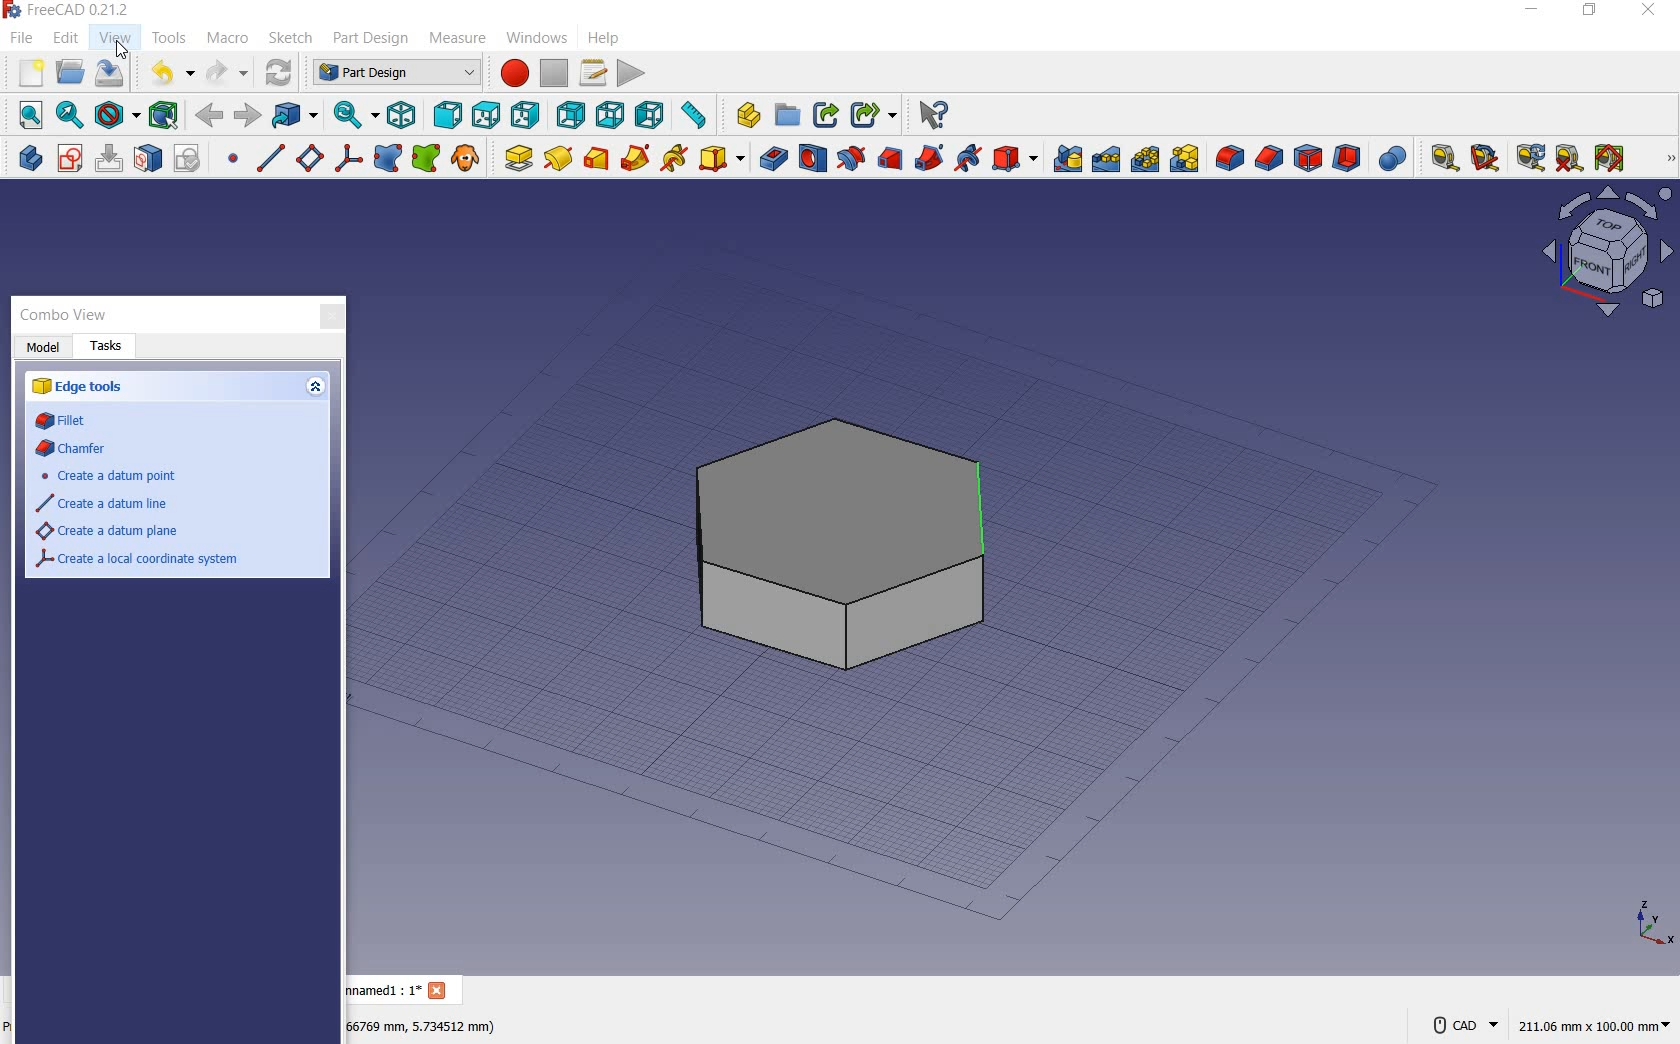 The image size is (1680, 1044). What do you see at coordinates (170, 74) in the screenshot?
I see `undo` at bounding box center [170, 74].